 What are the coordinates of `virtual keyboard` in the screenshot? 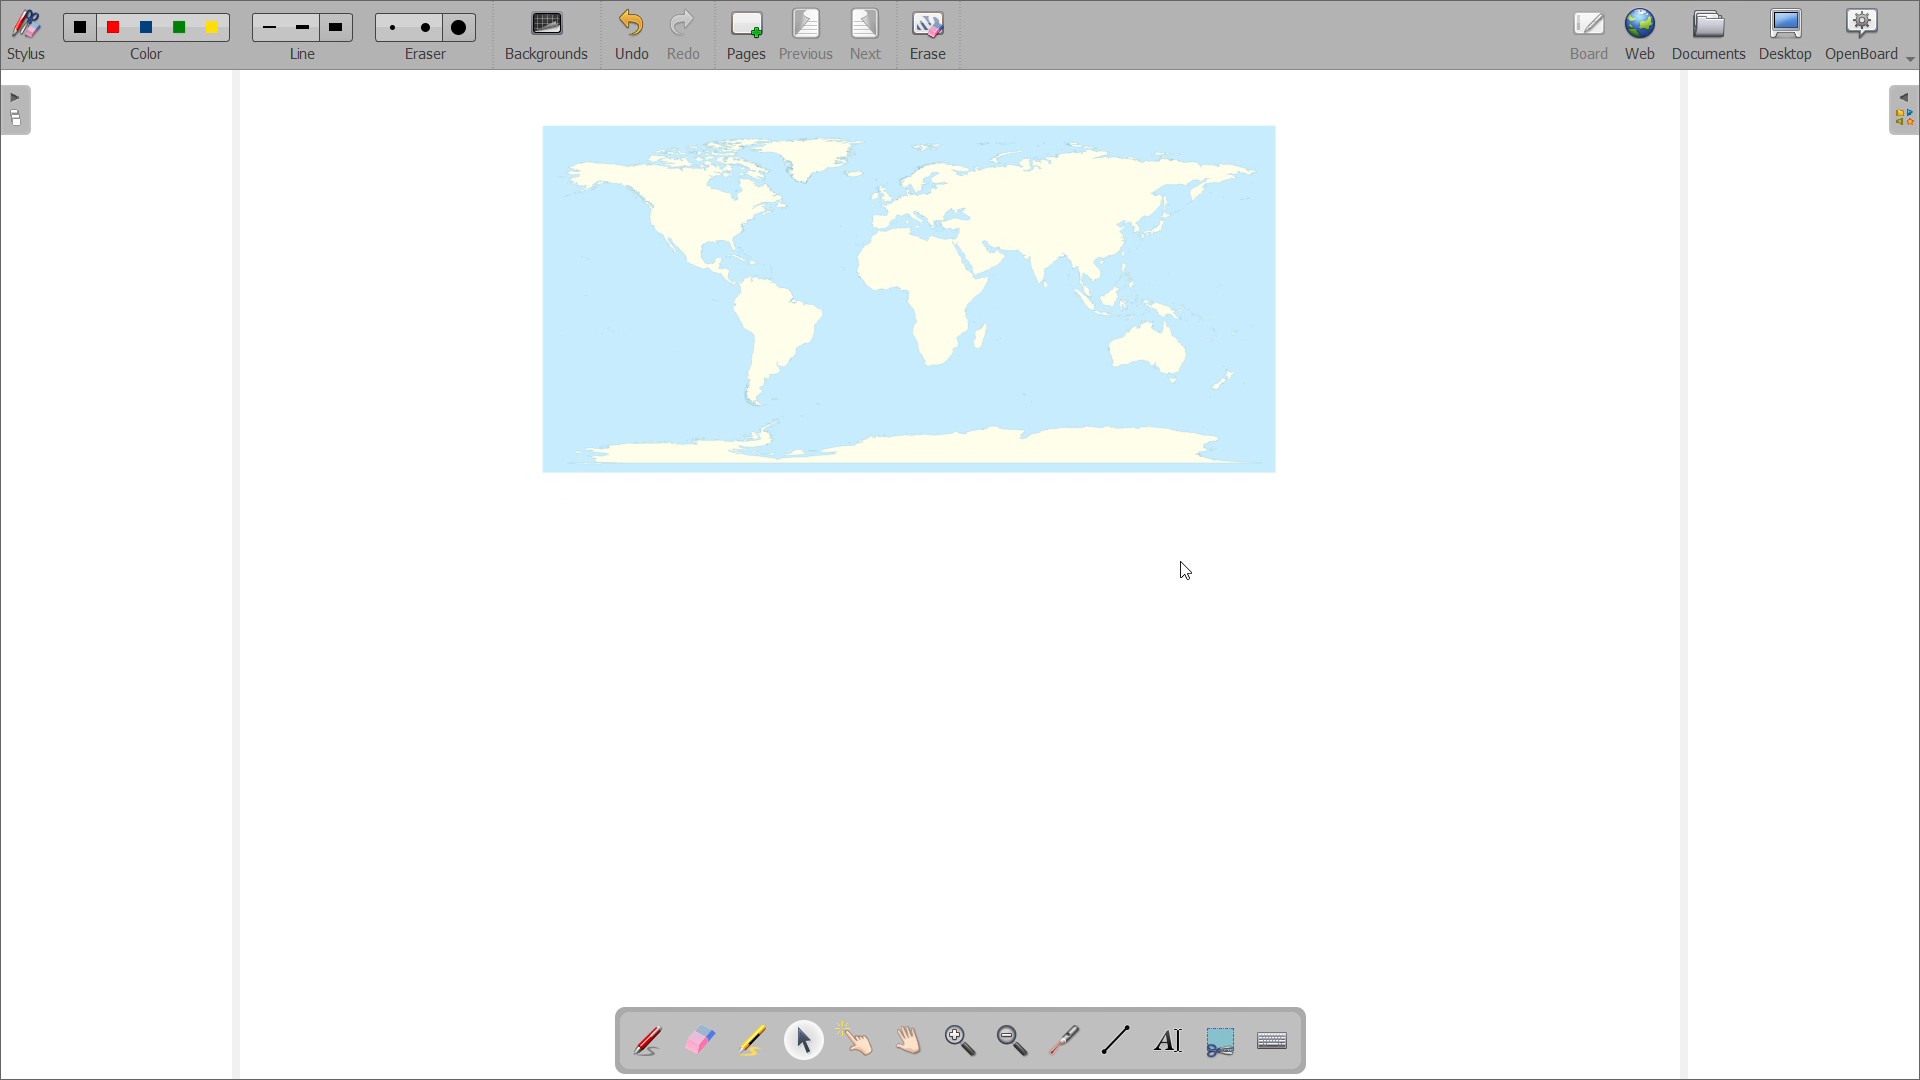 It's located at (1272, 1041).